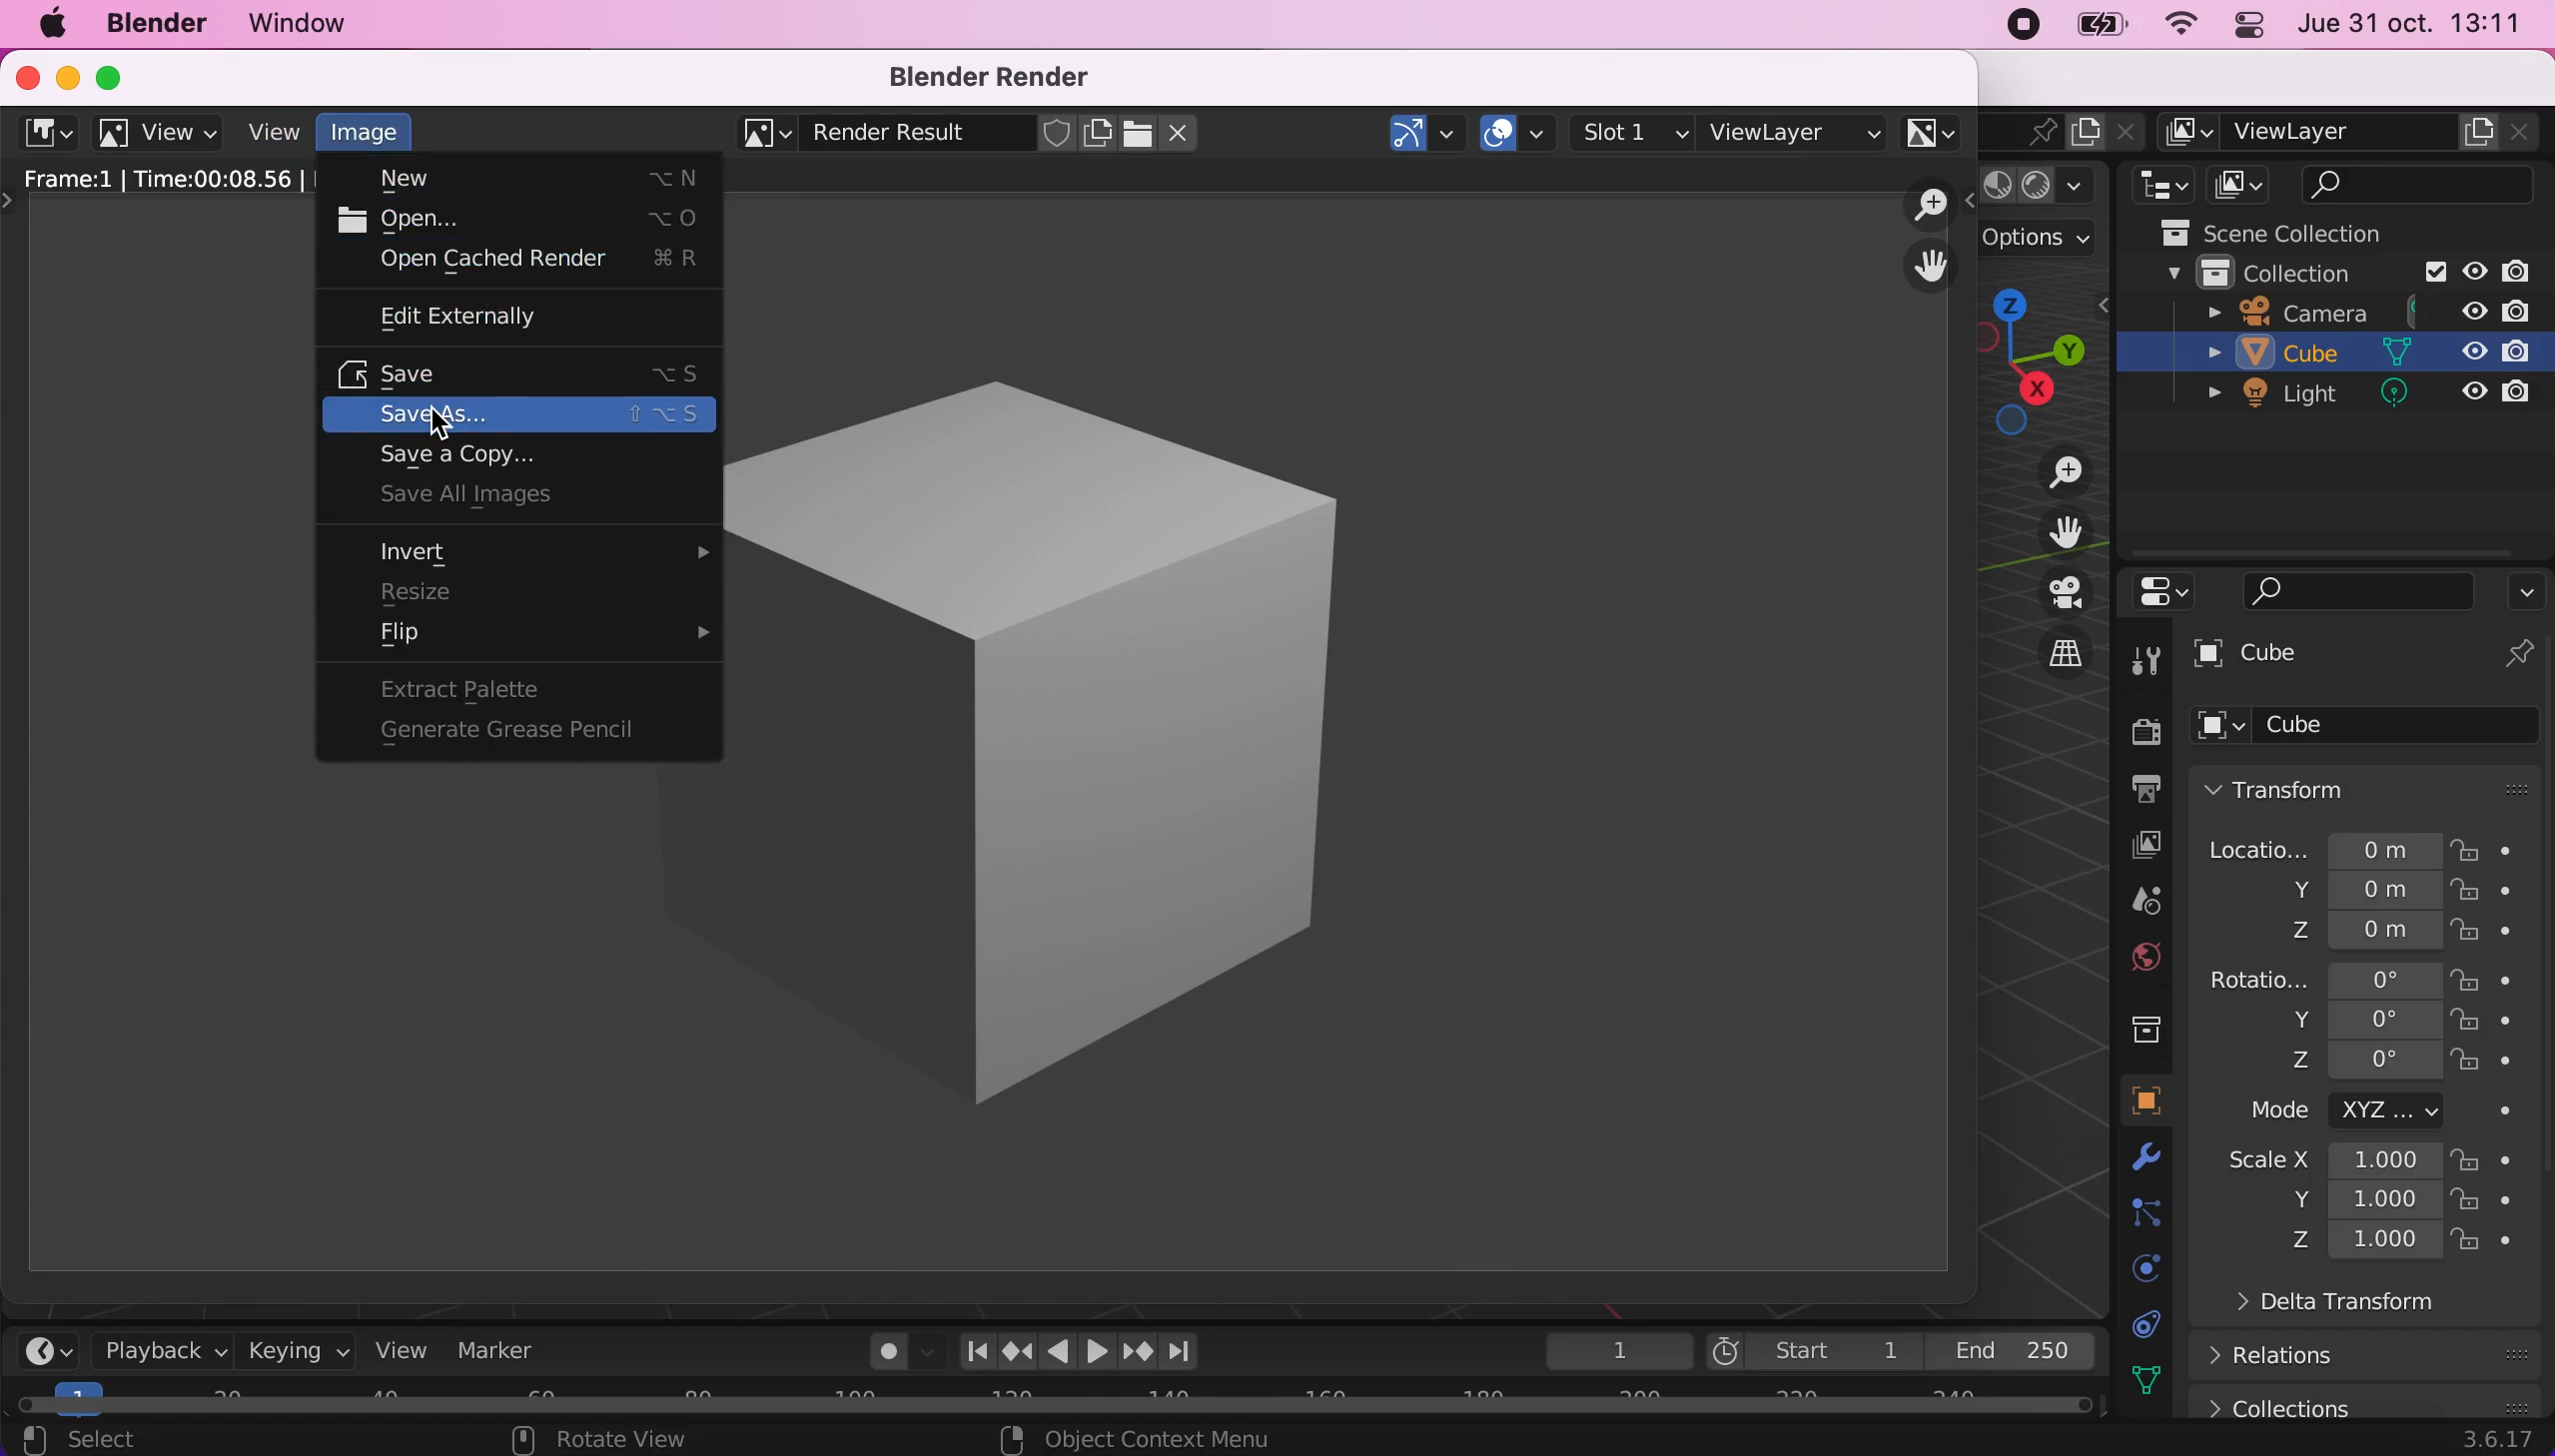  What do you see at coordinates (2137, 1266) in the screenshot?
I see `physics` at bounding box center [2137, 1266].